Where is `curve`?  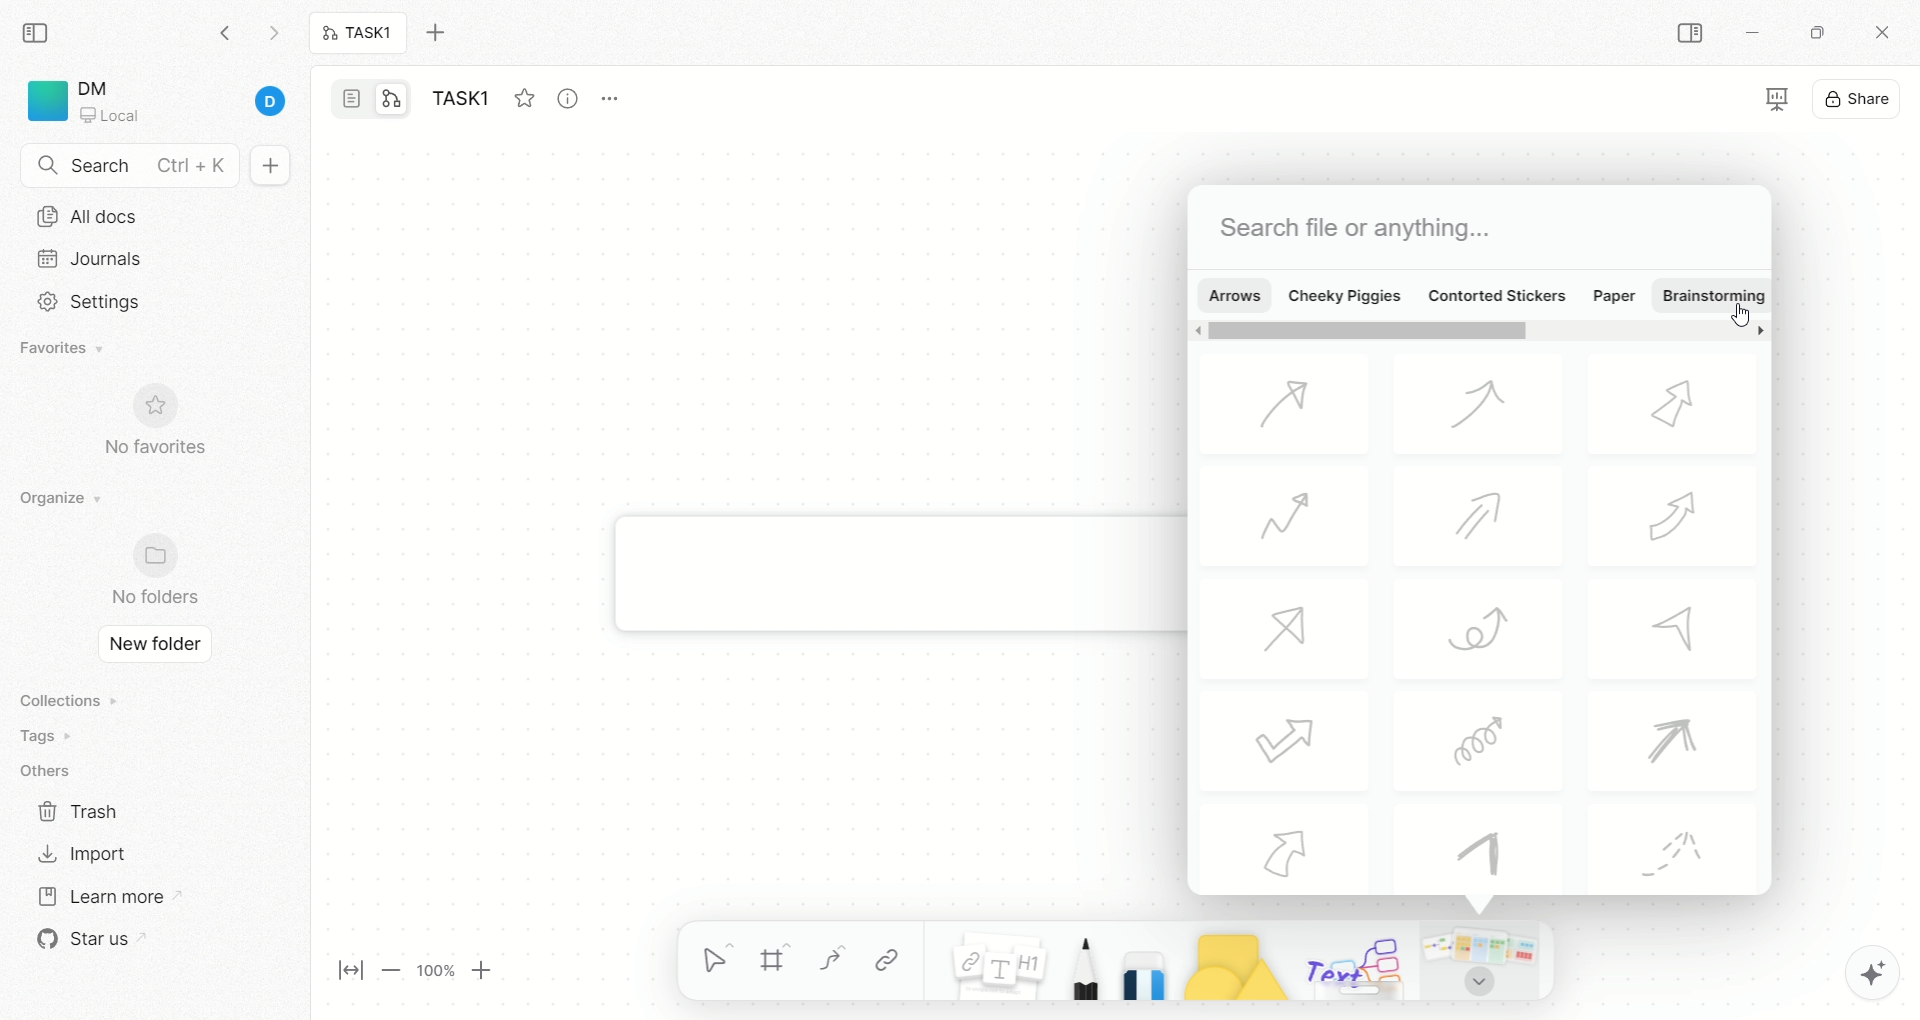
curve is located at coordinates (830, 963).